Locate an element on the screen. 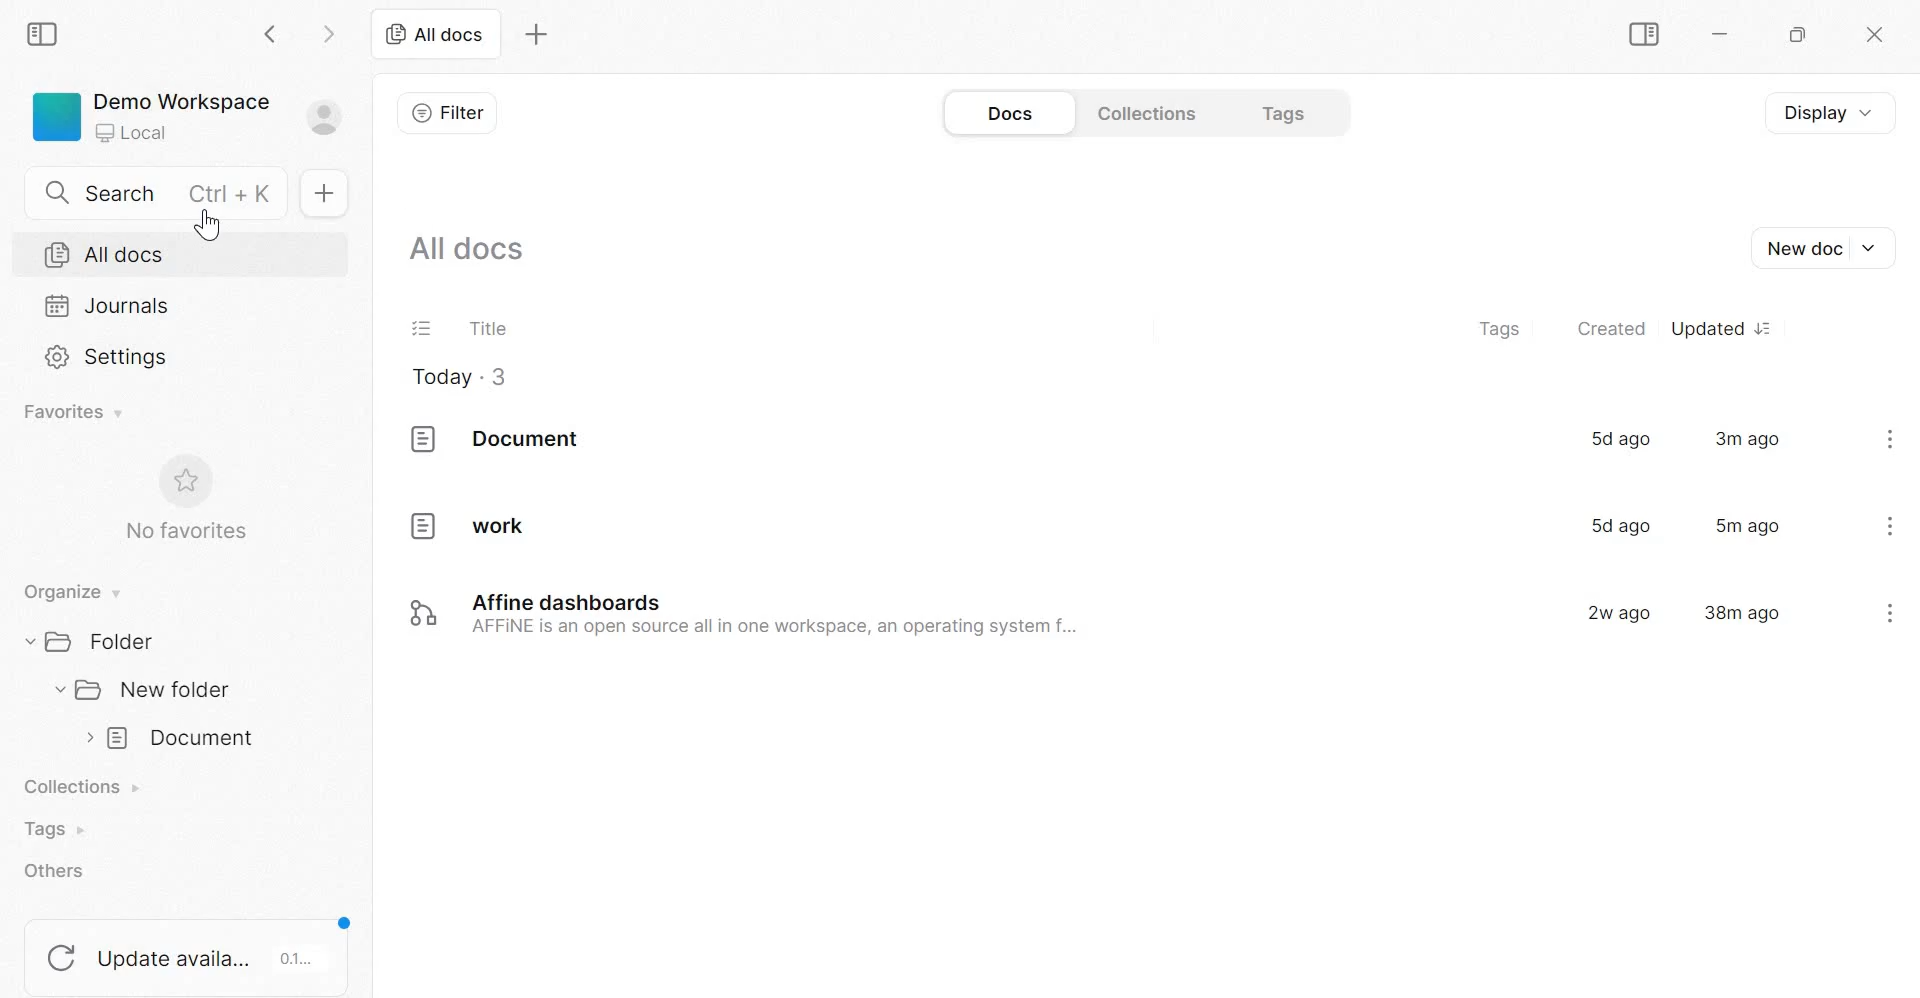 This screenshot has width=1920, height=998. Fay Affine dashboards
AFFINE is an open source all in one workspace, an operating system f... is located at coordinates (738, 613).